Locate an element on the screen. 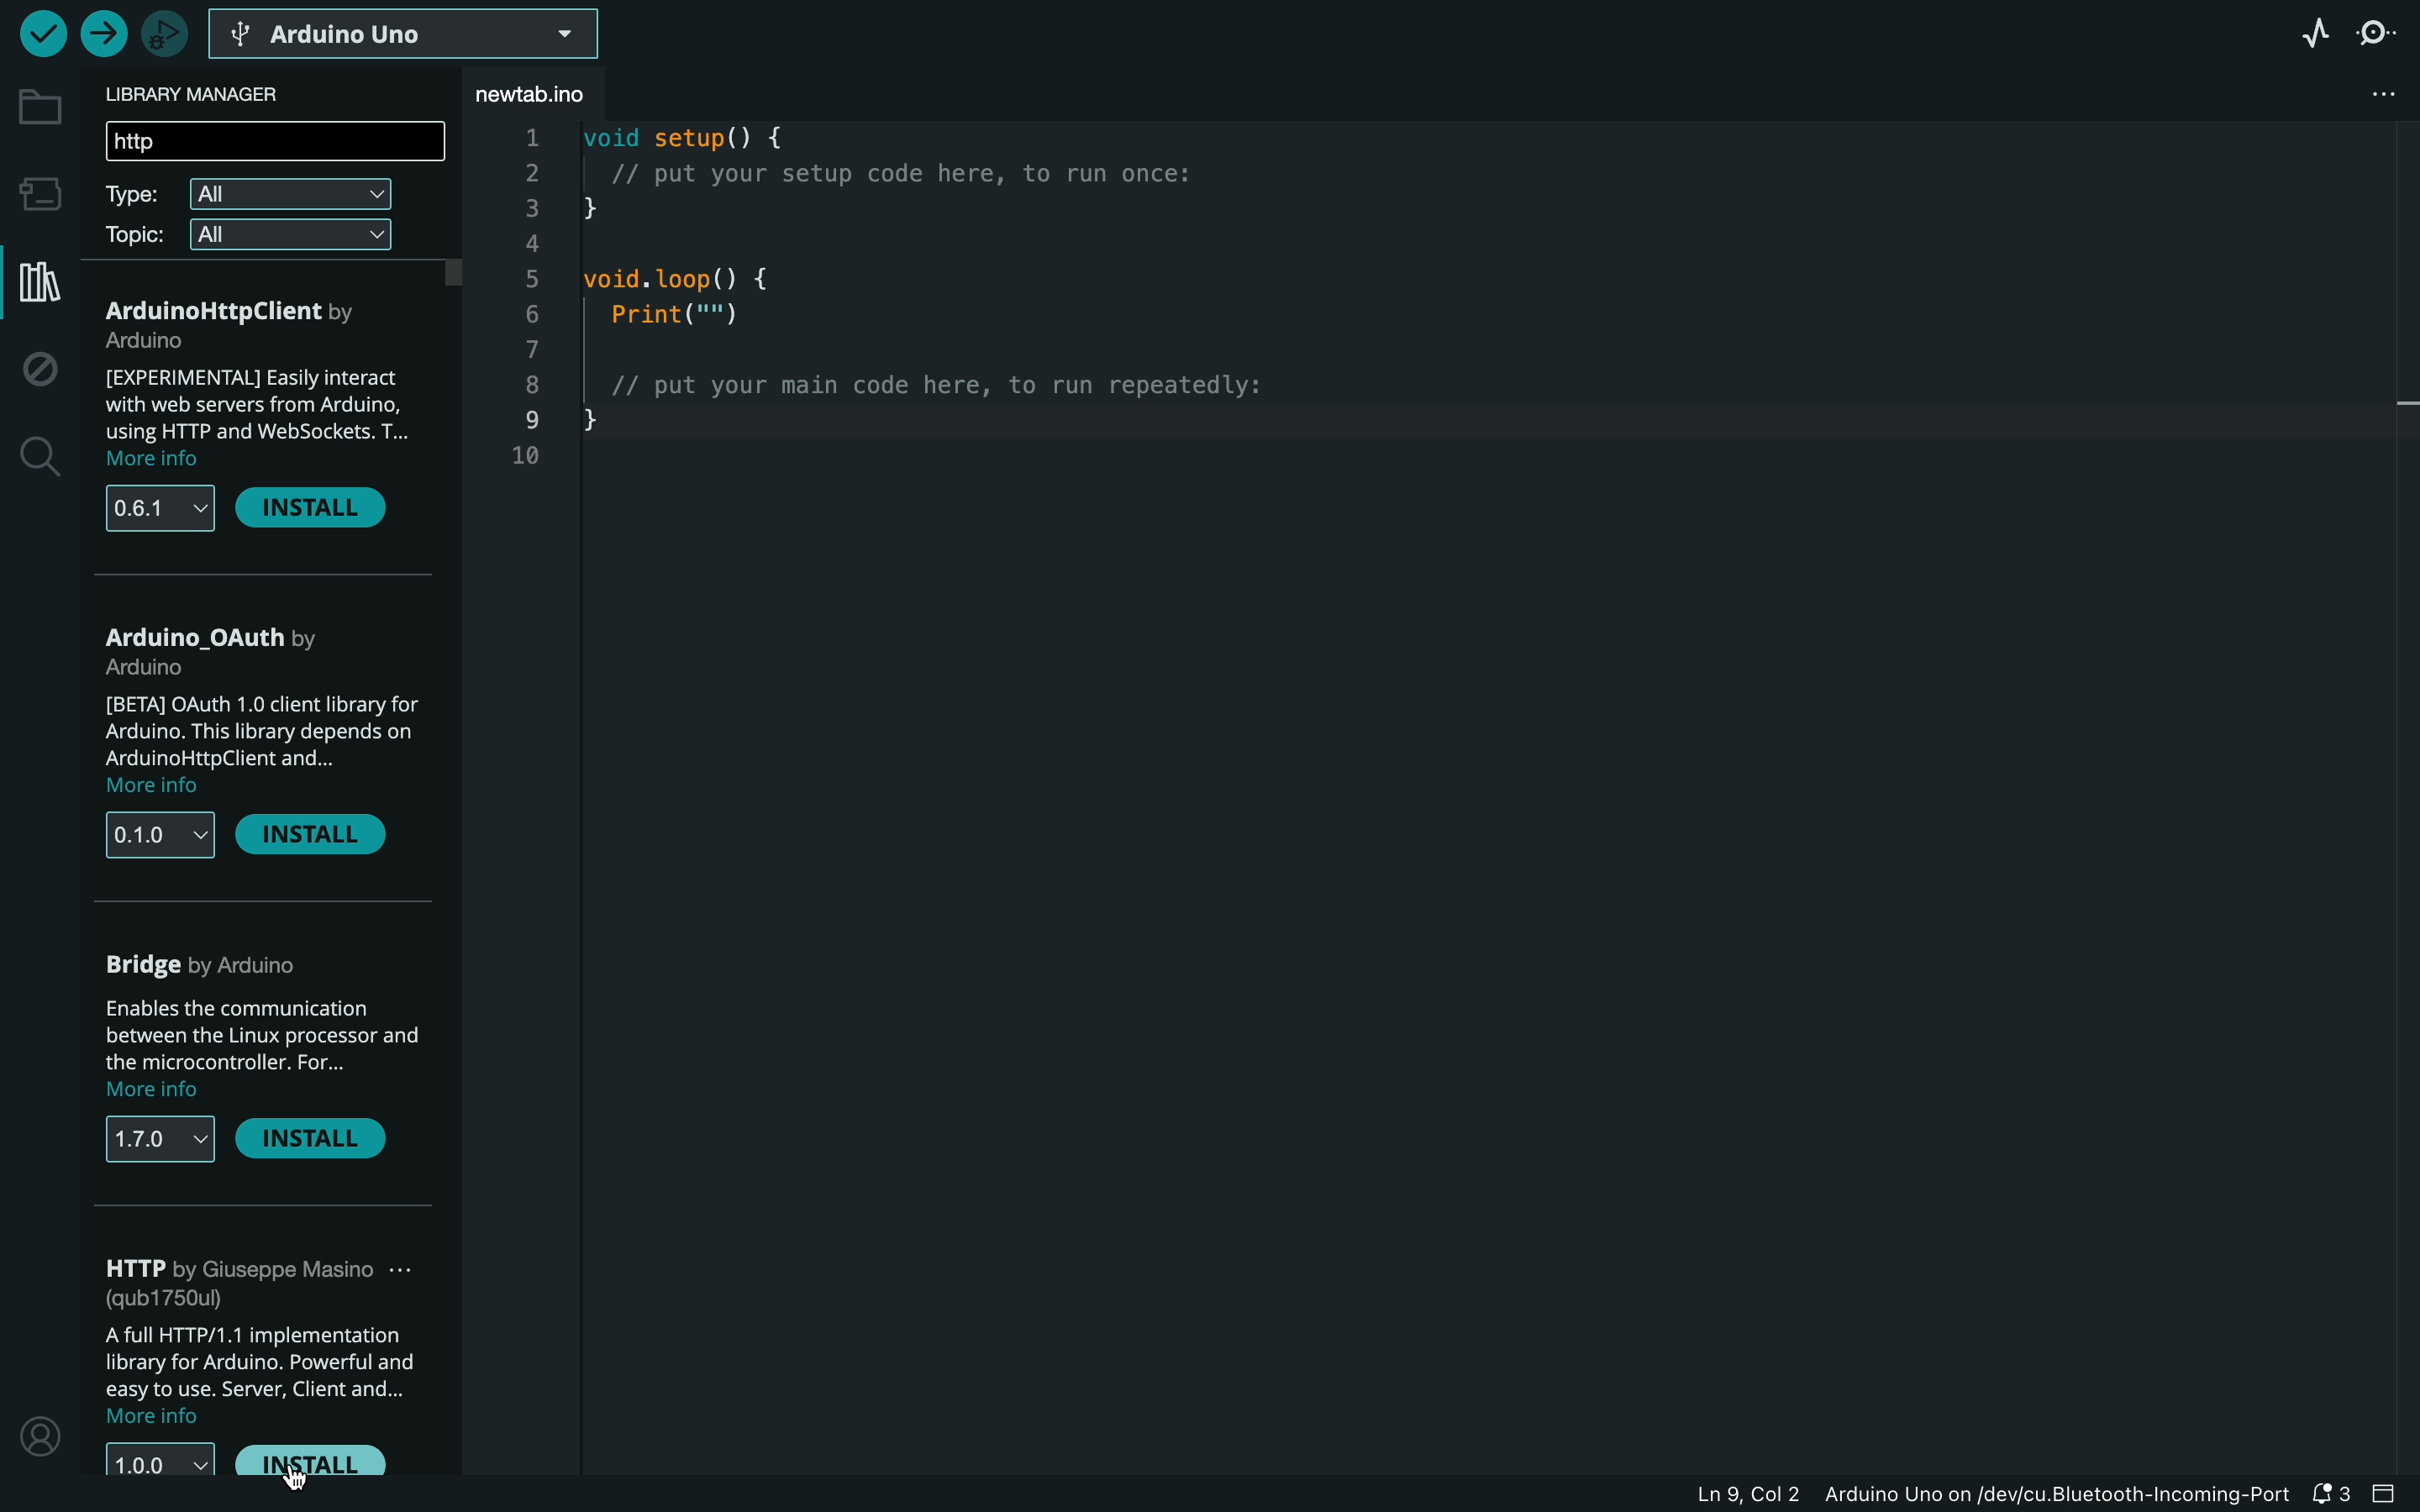 This screenshot has height=1512, width=2420. close slide bar is located at coordinates (2387, 1496).